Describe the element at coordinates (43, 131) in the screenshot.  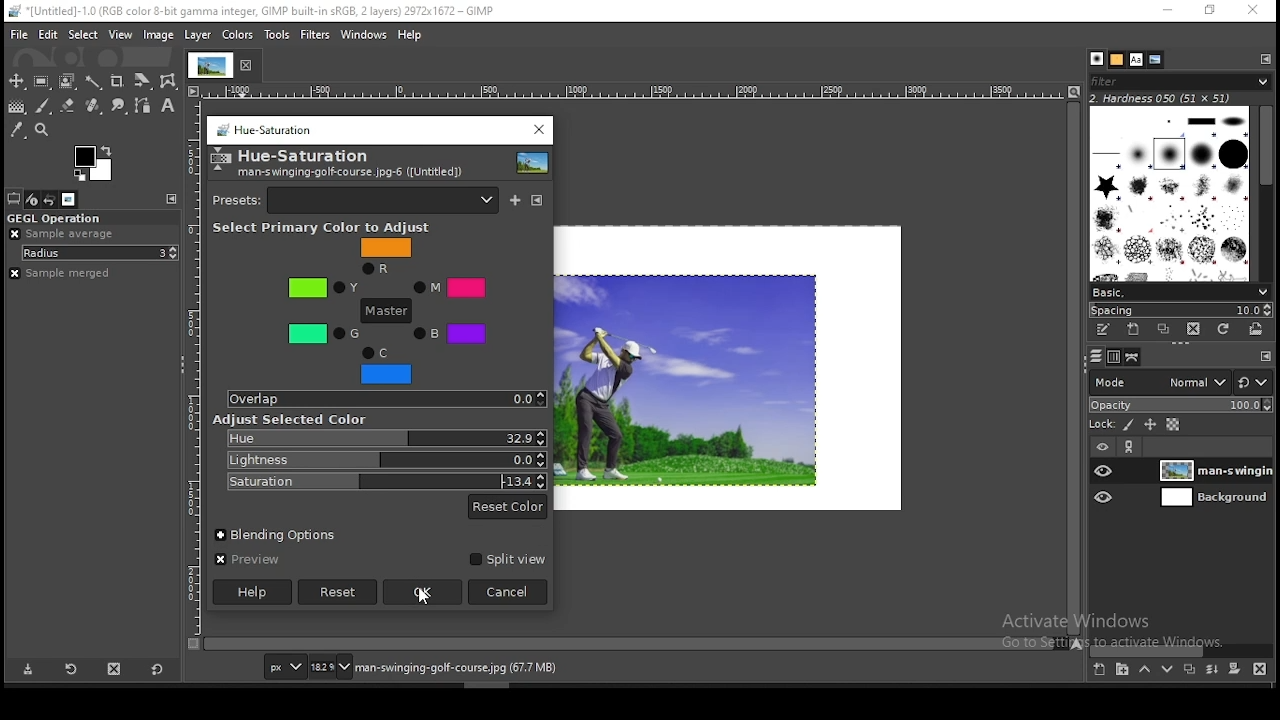
I see `zoom tool` at that location.